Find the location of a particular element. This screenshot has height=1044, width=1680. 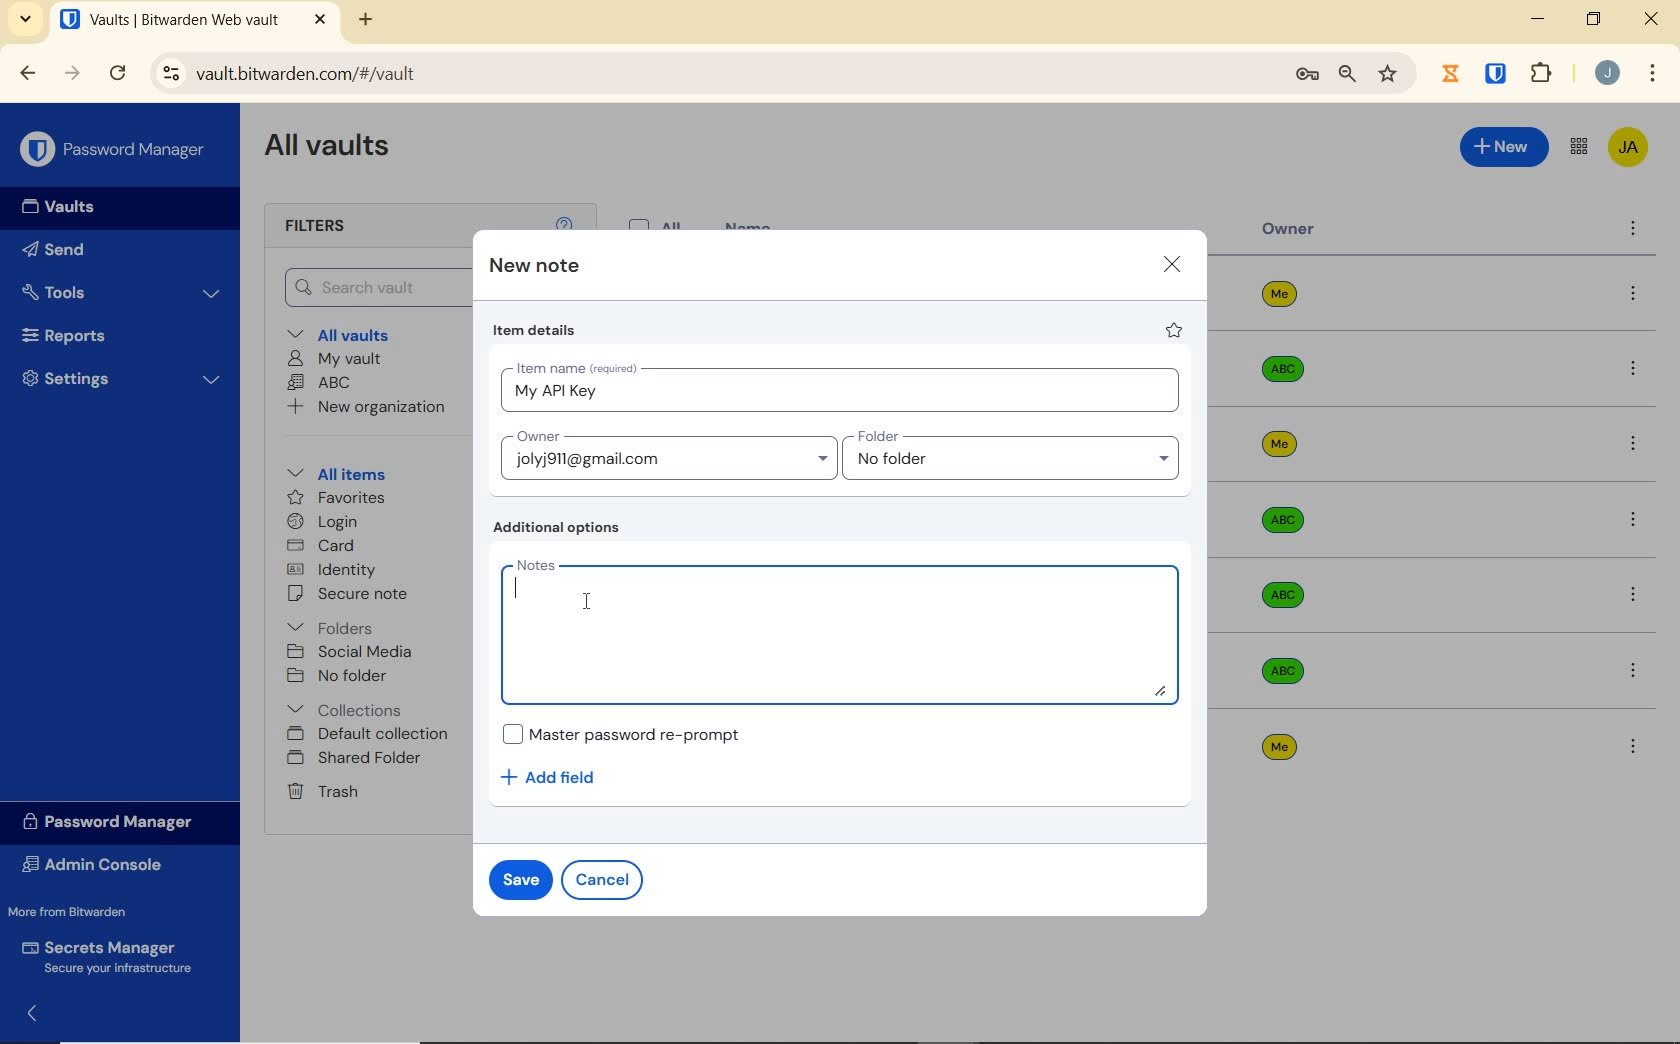

address bar is located at coordinates (708, 73).